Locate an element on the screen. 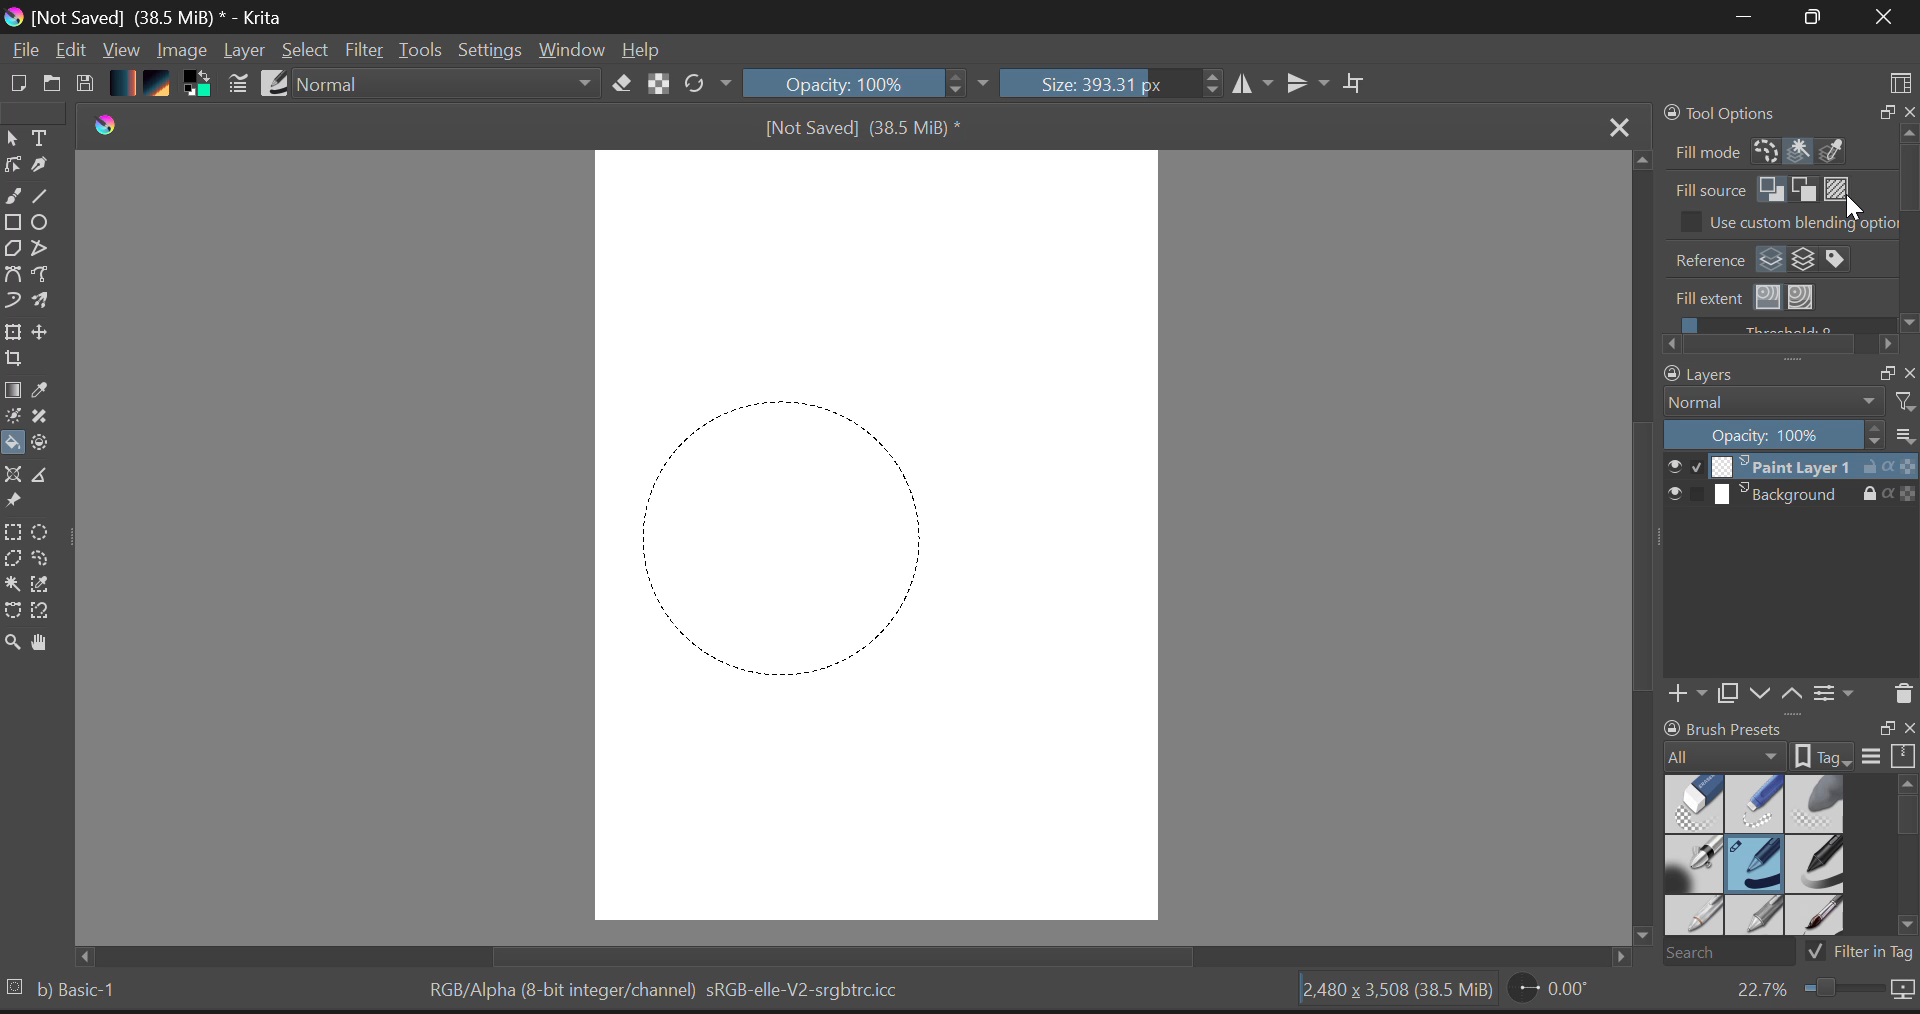  Help is located at coordinates (642, 49).